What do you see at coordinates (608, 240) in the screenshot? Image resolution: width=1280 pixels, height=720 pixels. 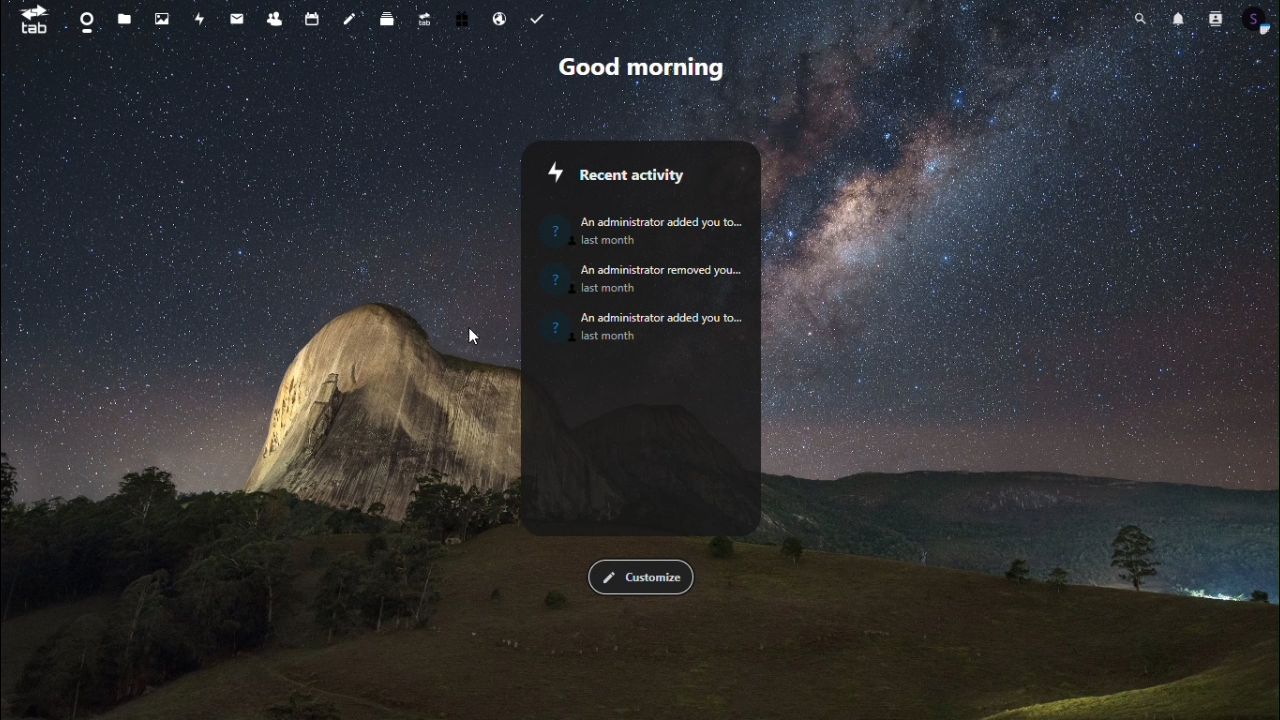 I see `last month` at bounding box center [608, 240].